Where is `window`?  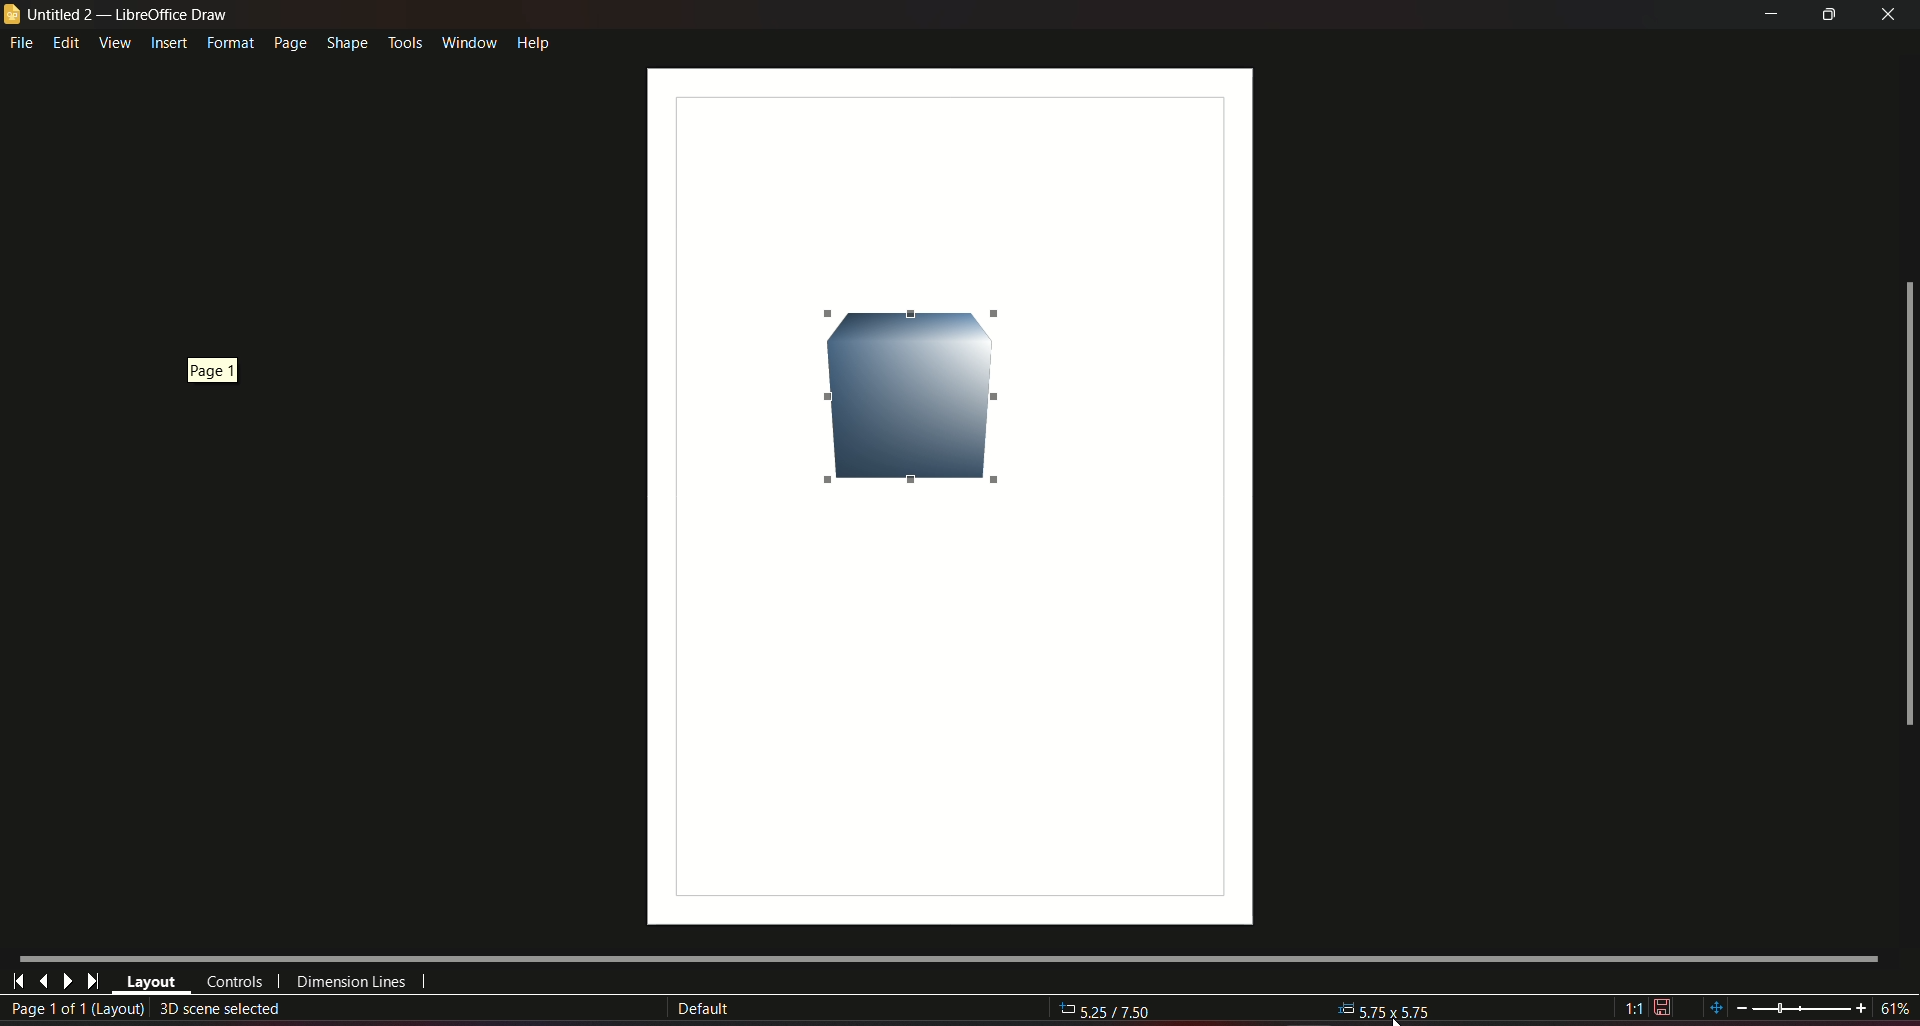
window is located at coordinates (467, 39).